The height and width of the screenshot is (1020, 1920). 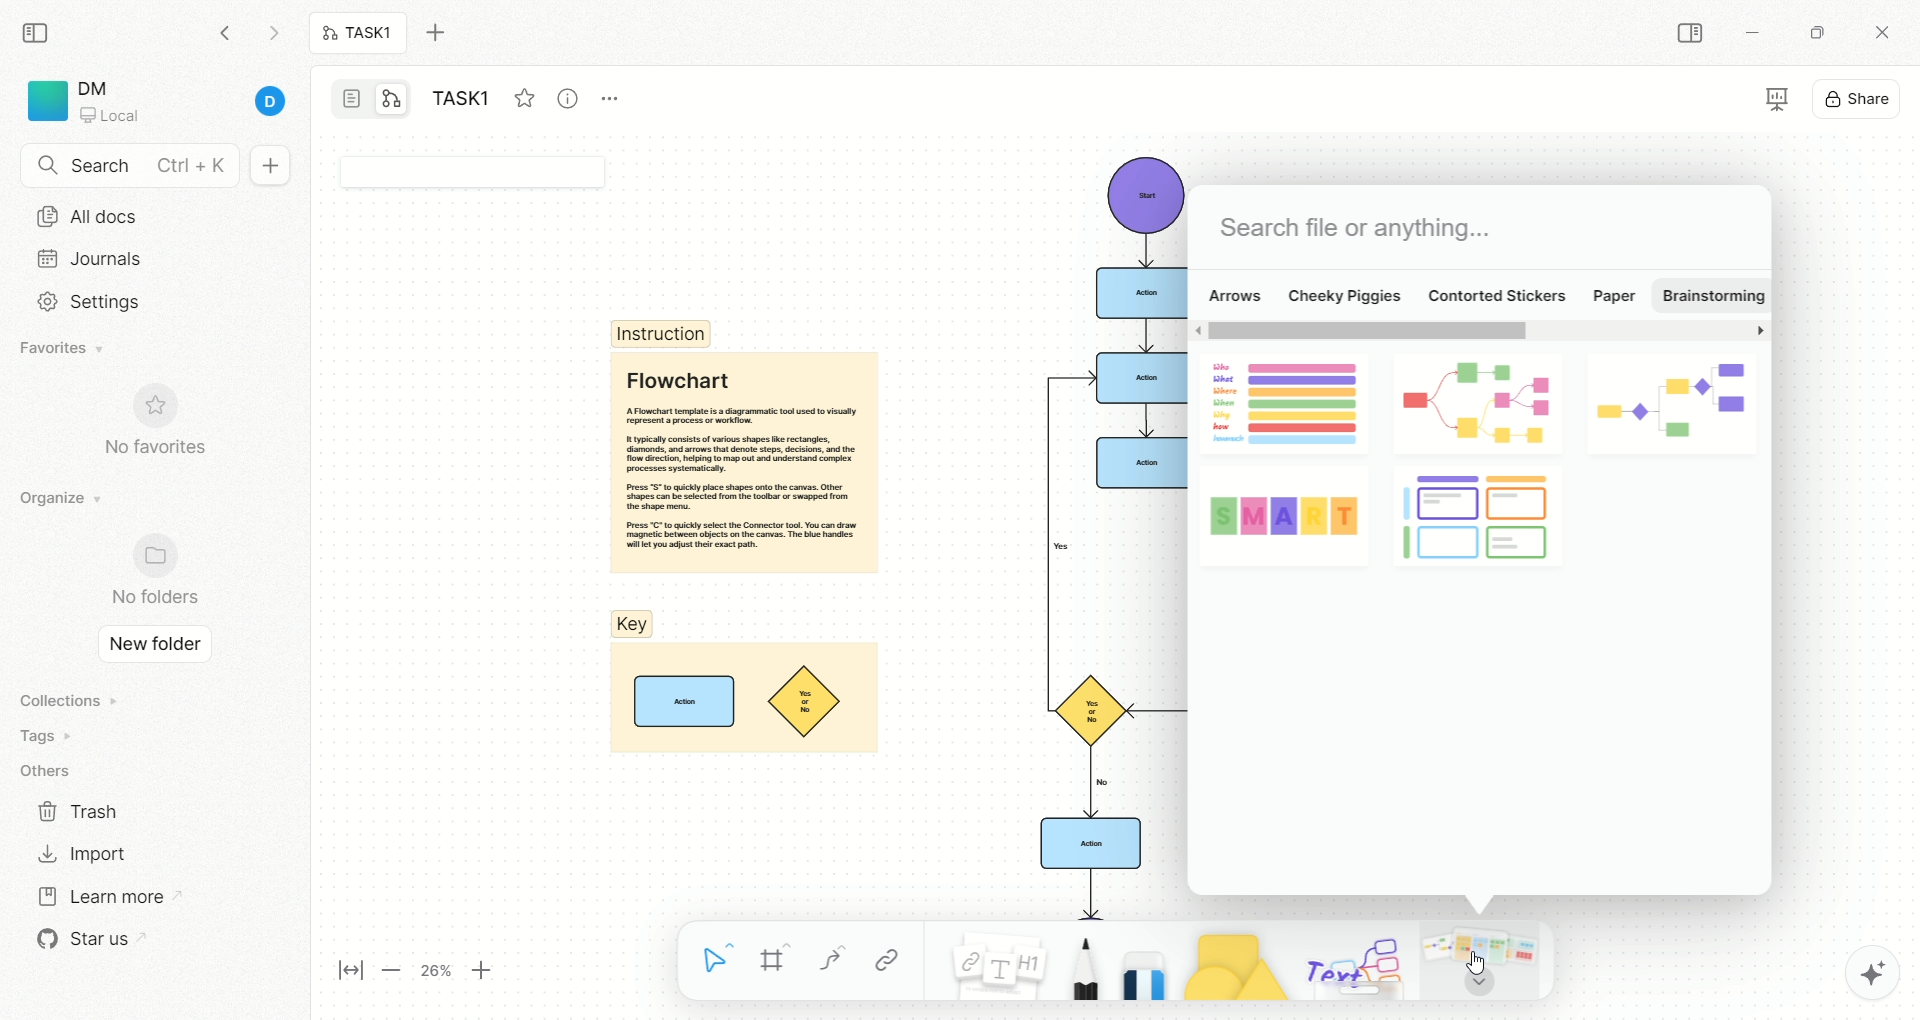 What do you see at coordinates (353, 101) in the screenshot?
I see `page mode` at bounding box center [353, 101].